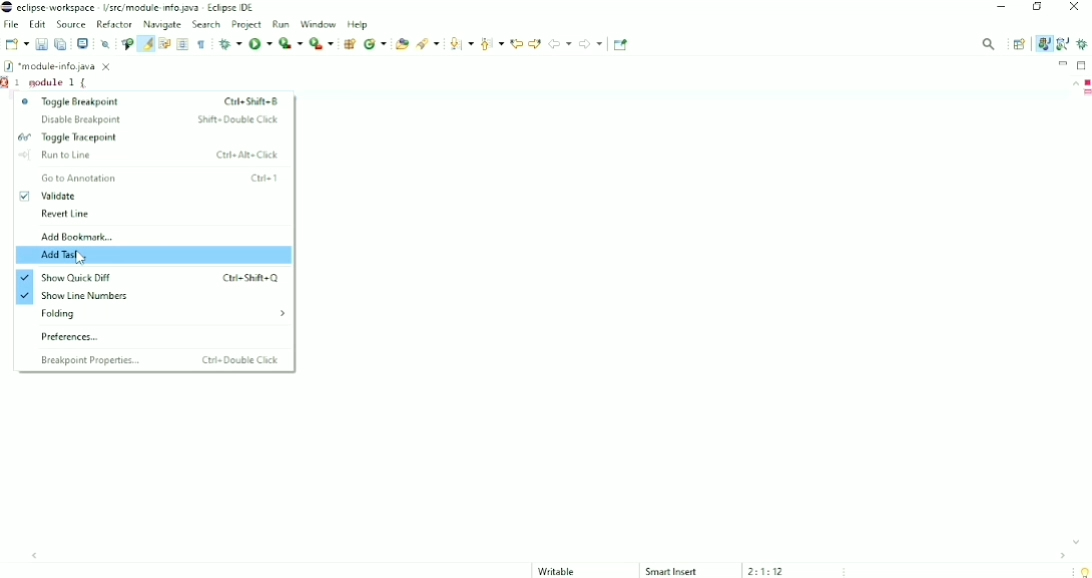  Describe the element at coordinates (164, 44) in the screenshot. I see `Toggle word wrap` at that location.